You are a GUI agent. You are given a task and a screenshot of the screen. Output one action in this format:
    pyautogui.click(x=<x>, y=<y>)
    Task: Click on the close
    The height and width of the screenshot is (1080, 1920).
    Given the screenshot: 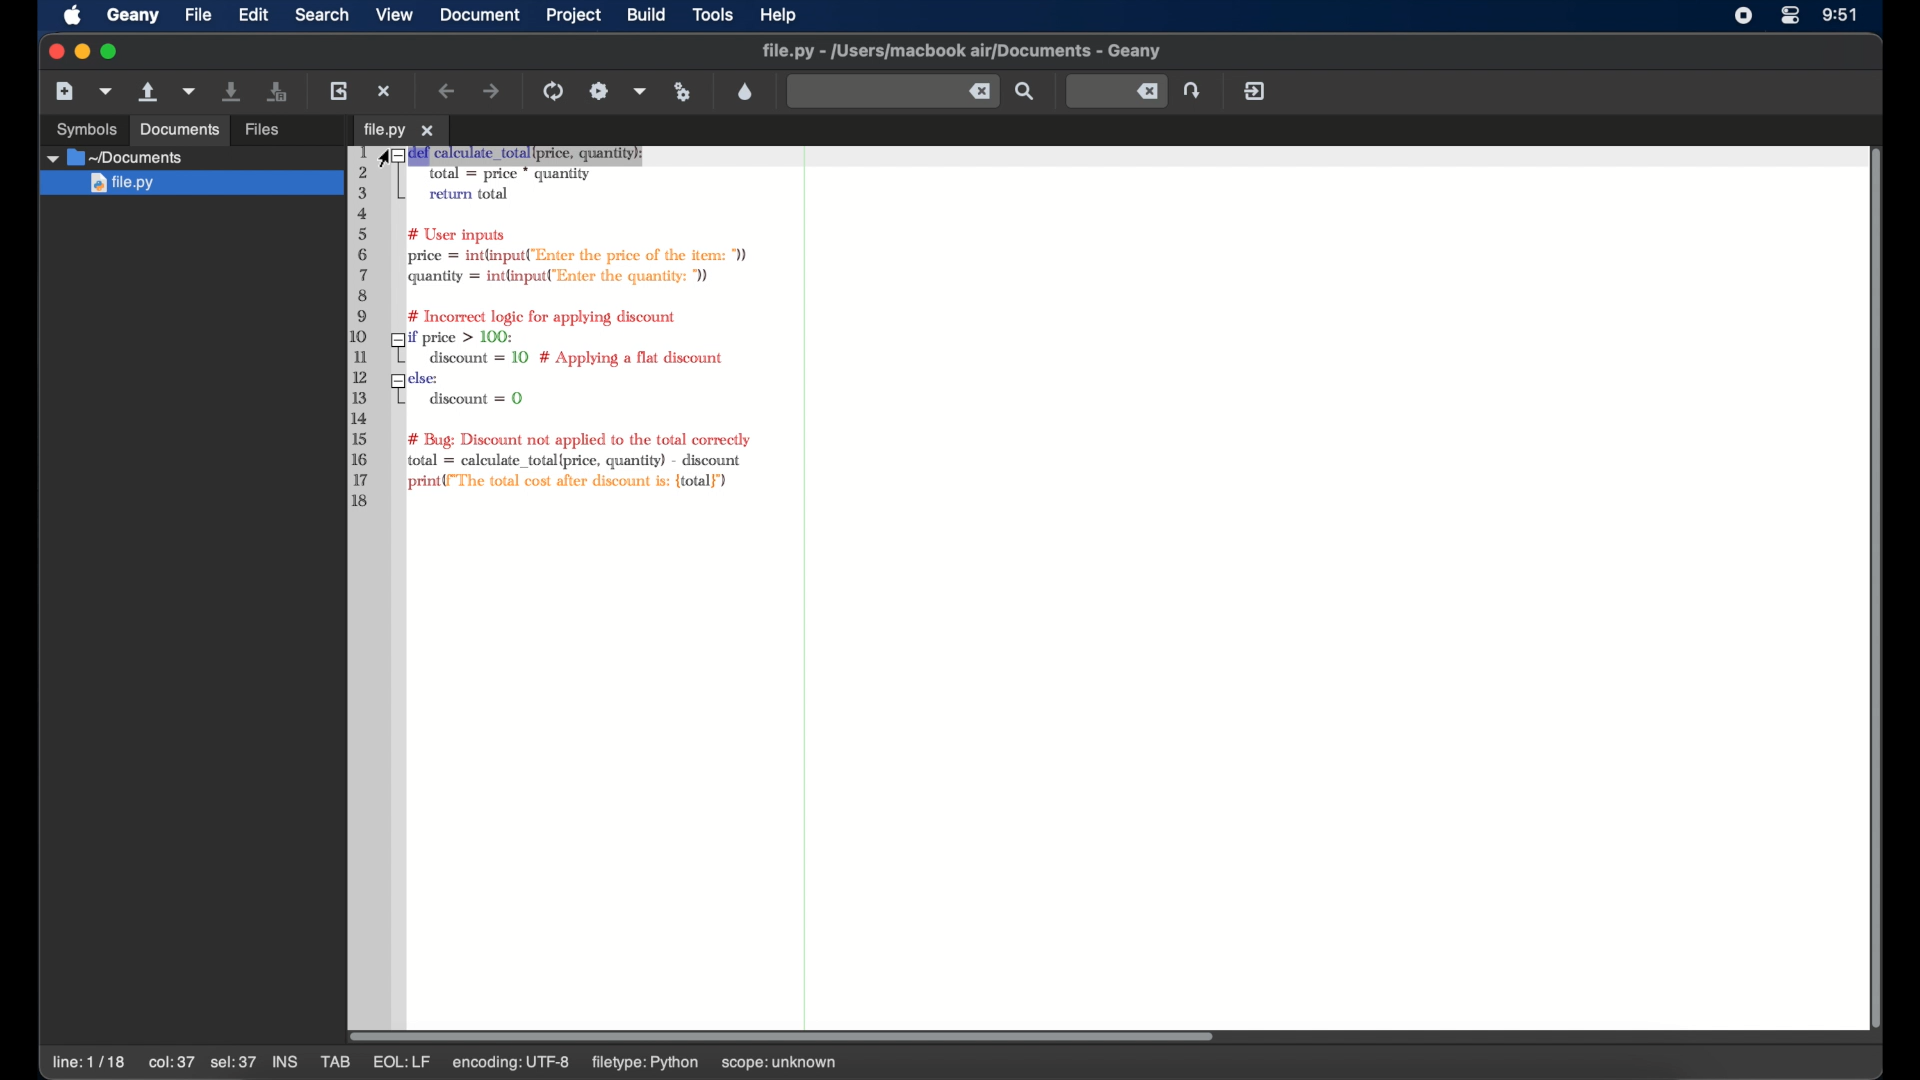 What is the action you would take?
    pyautogui.click(x=54, y=51)
    